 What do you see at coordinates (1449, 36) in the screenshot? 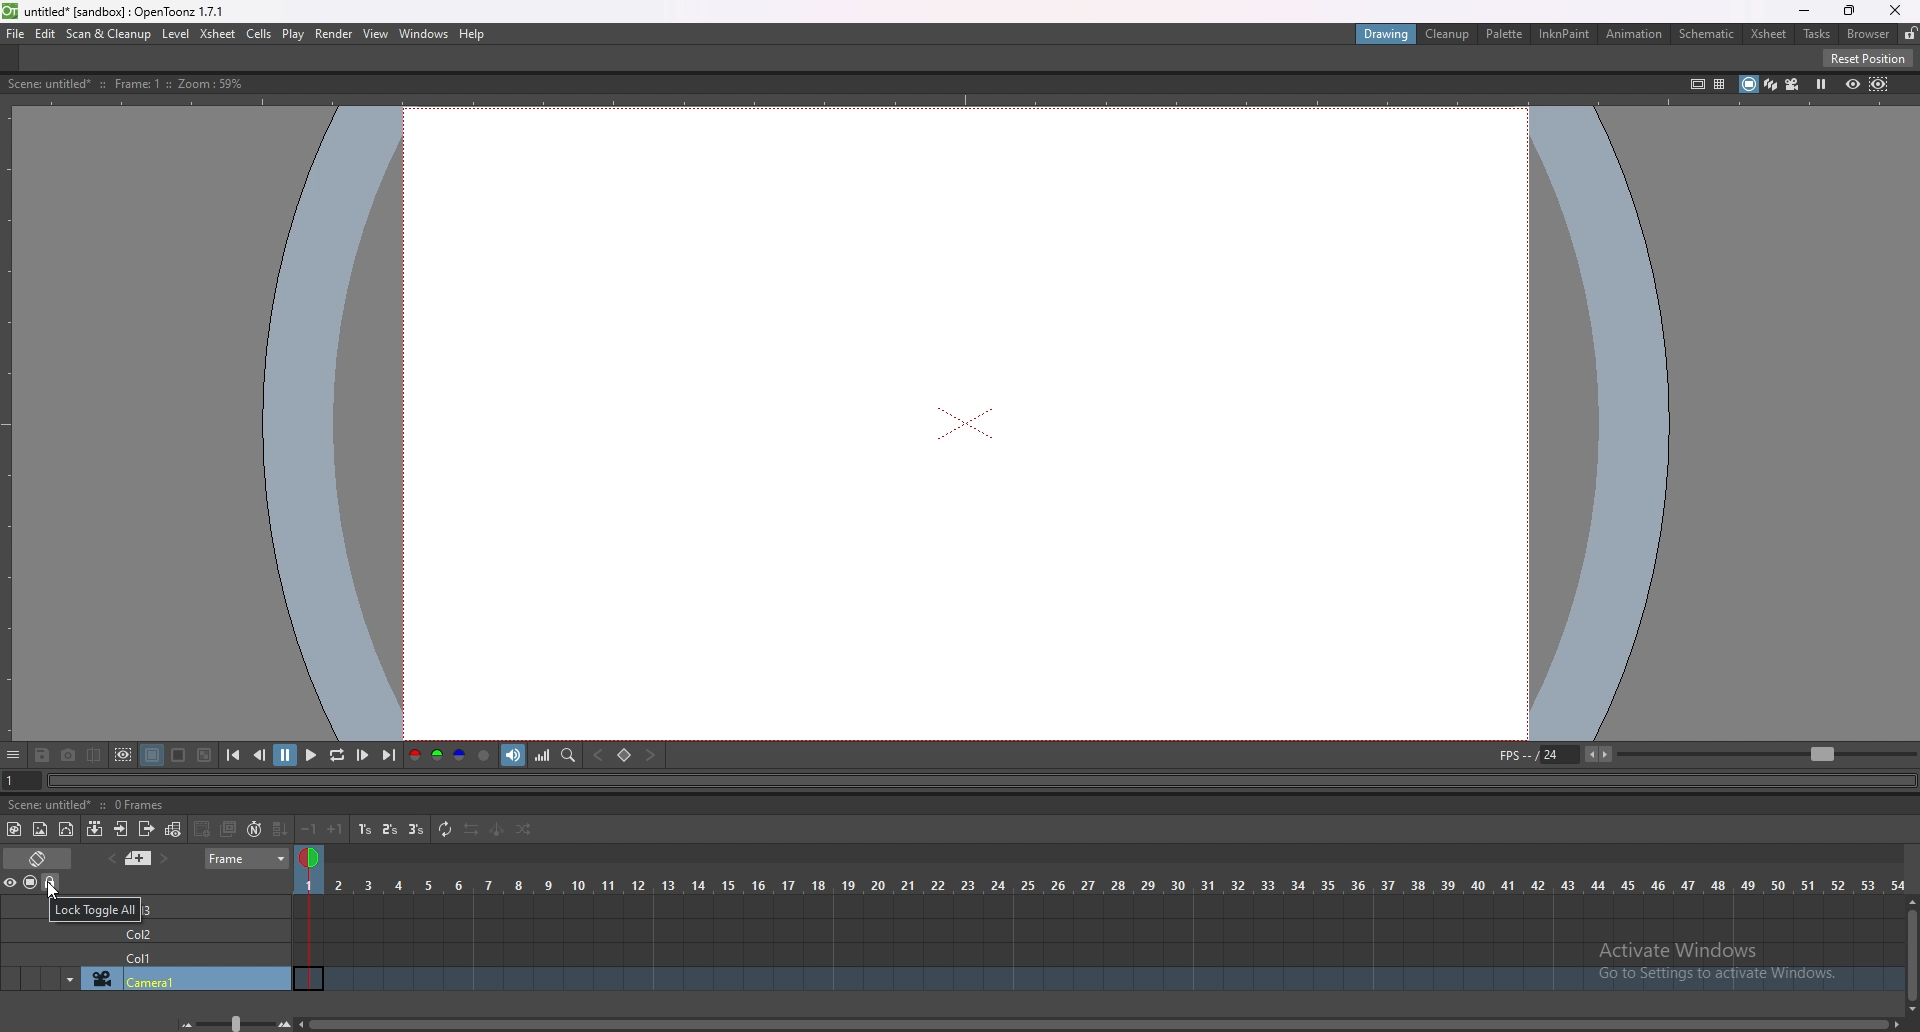
I see `cleanup` at bounding box center [1449, 36].